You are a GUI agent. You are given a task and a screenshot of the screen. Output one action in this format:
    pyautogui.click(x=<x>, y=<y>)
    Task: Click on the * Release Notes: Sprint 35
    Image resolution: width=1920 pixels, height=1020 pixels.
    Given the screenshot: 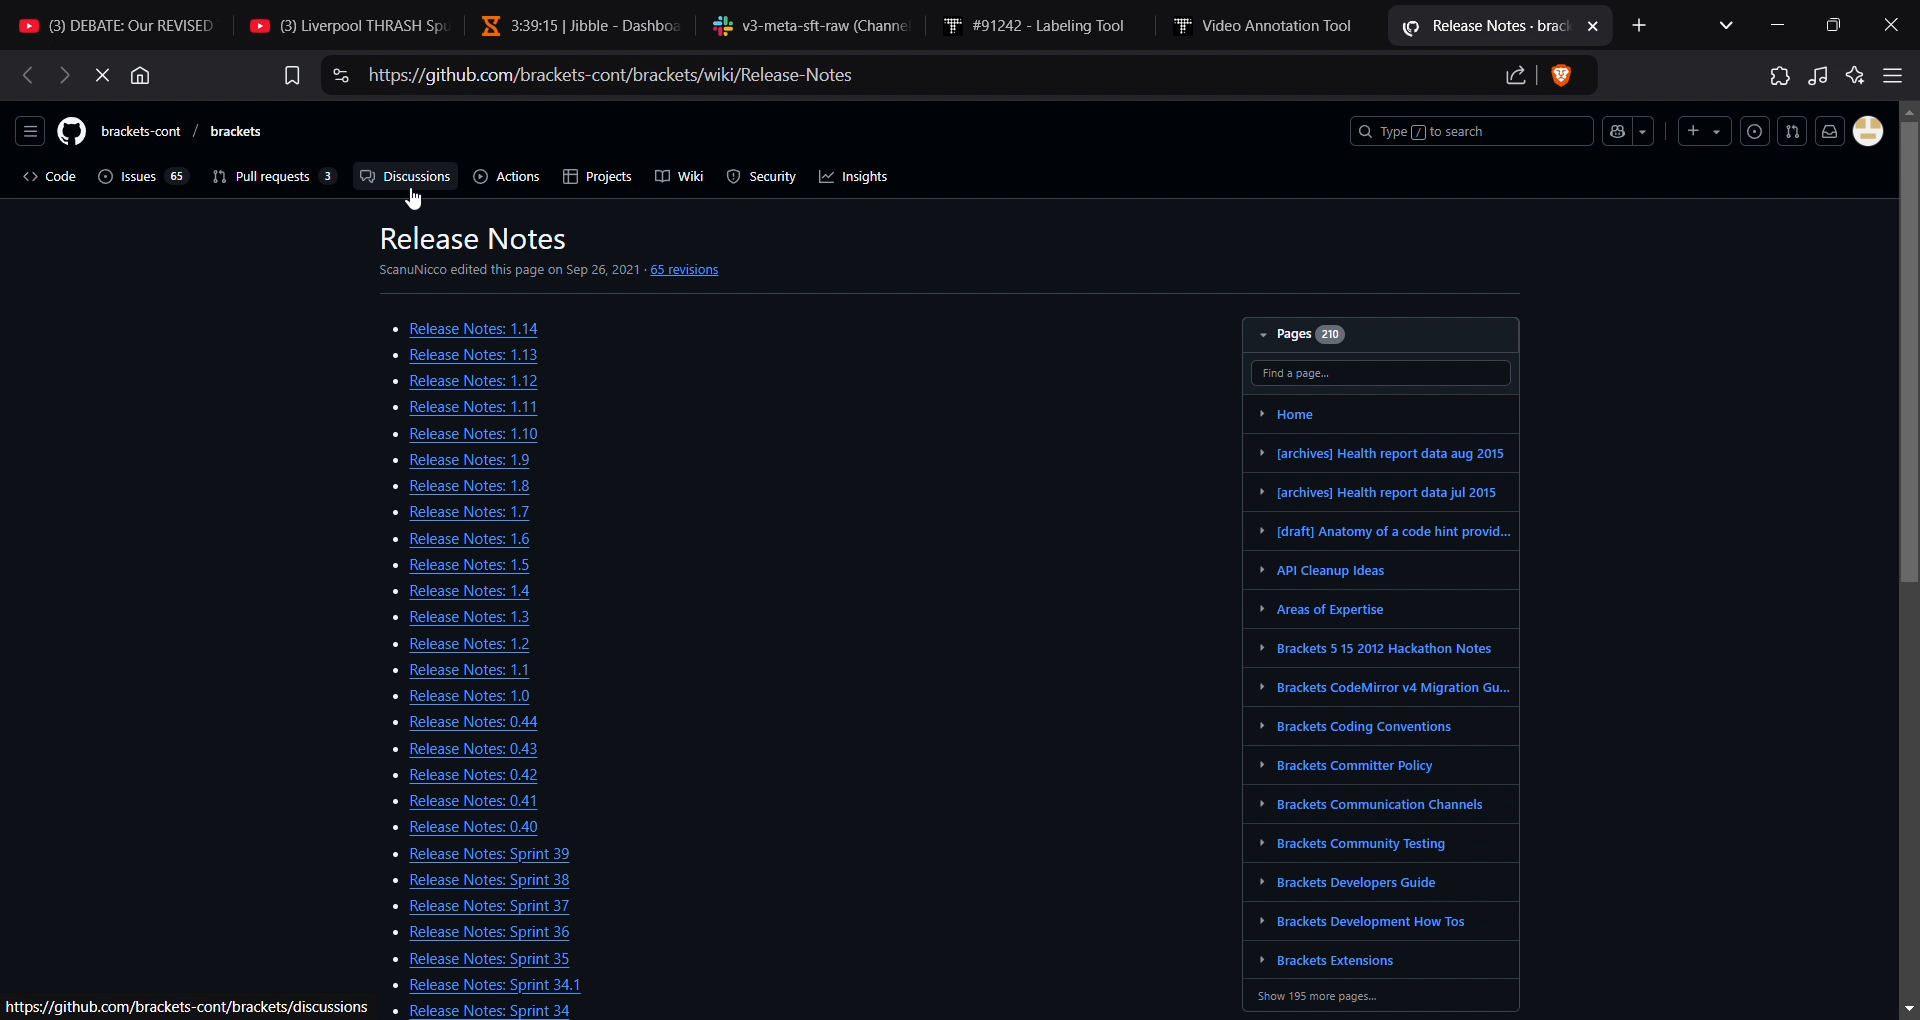 What is the action you would take?
    pyautogui.click(x=477, y=957)
    